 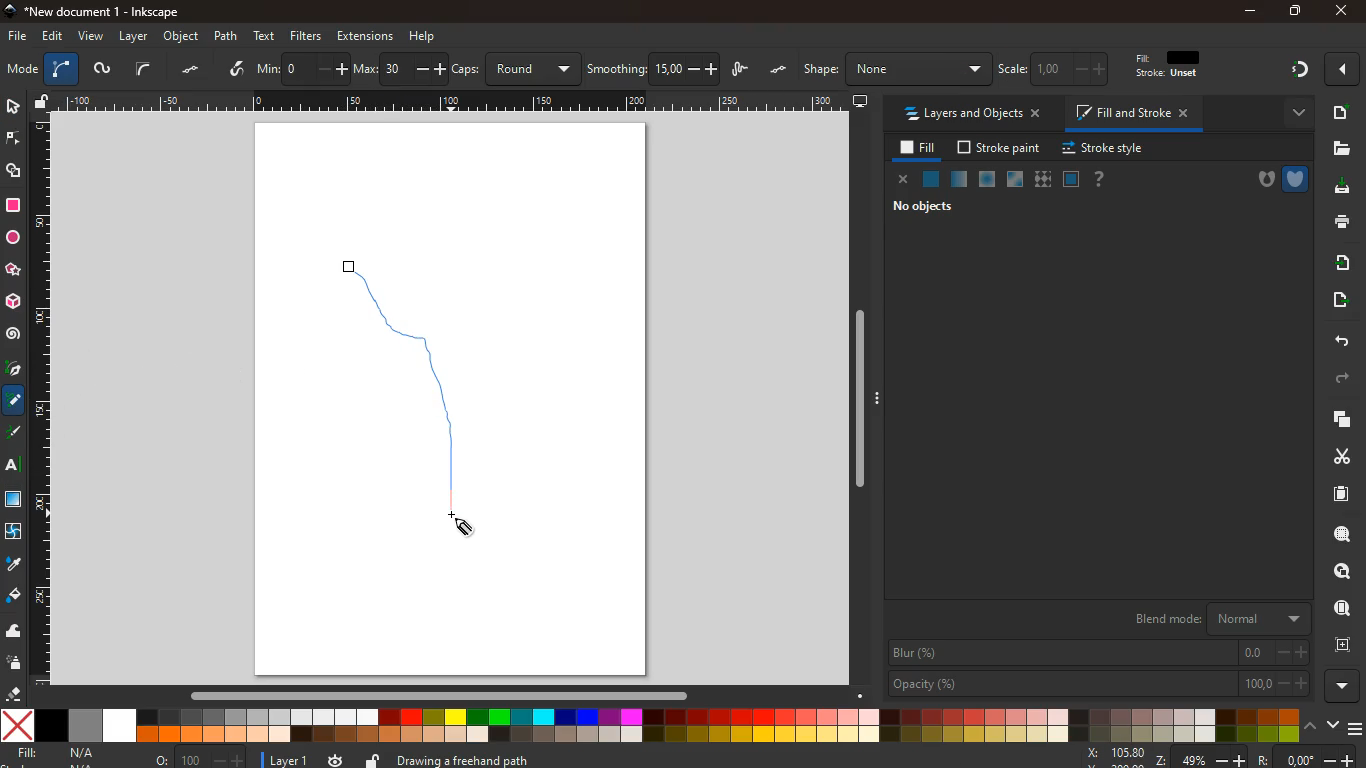 I want to click on stroke paint, so click(x=1001, y=147).